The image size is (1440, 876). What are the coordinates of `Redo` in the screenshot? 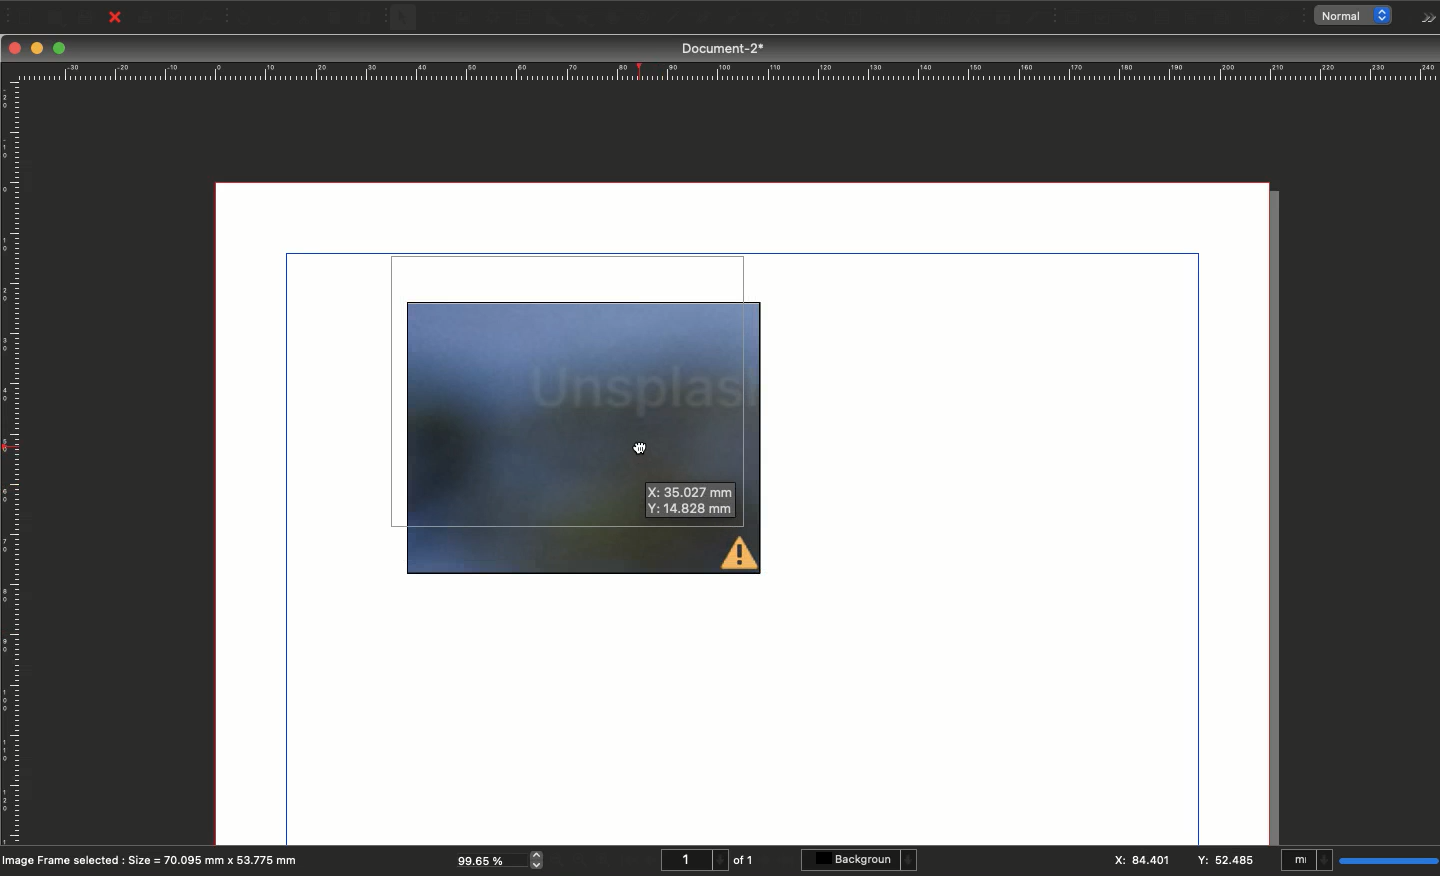 It's located at (275, 19).